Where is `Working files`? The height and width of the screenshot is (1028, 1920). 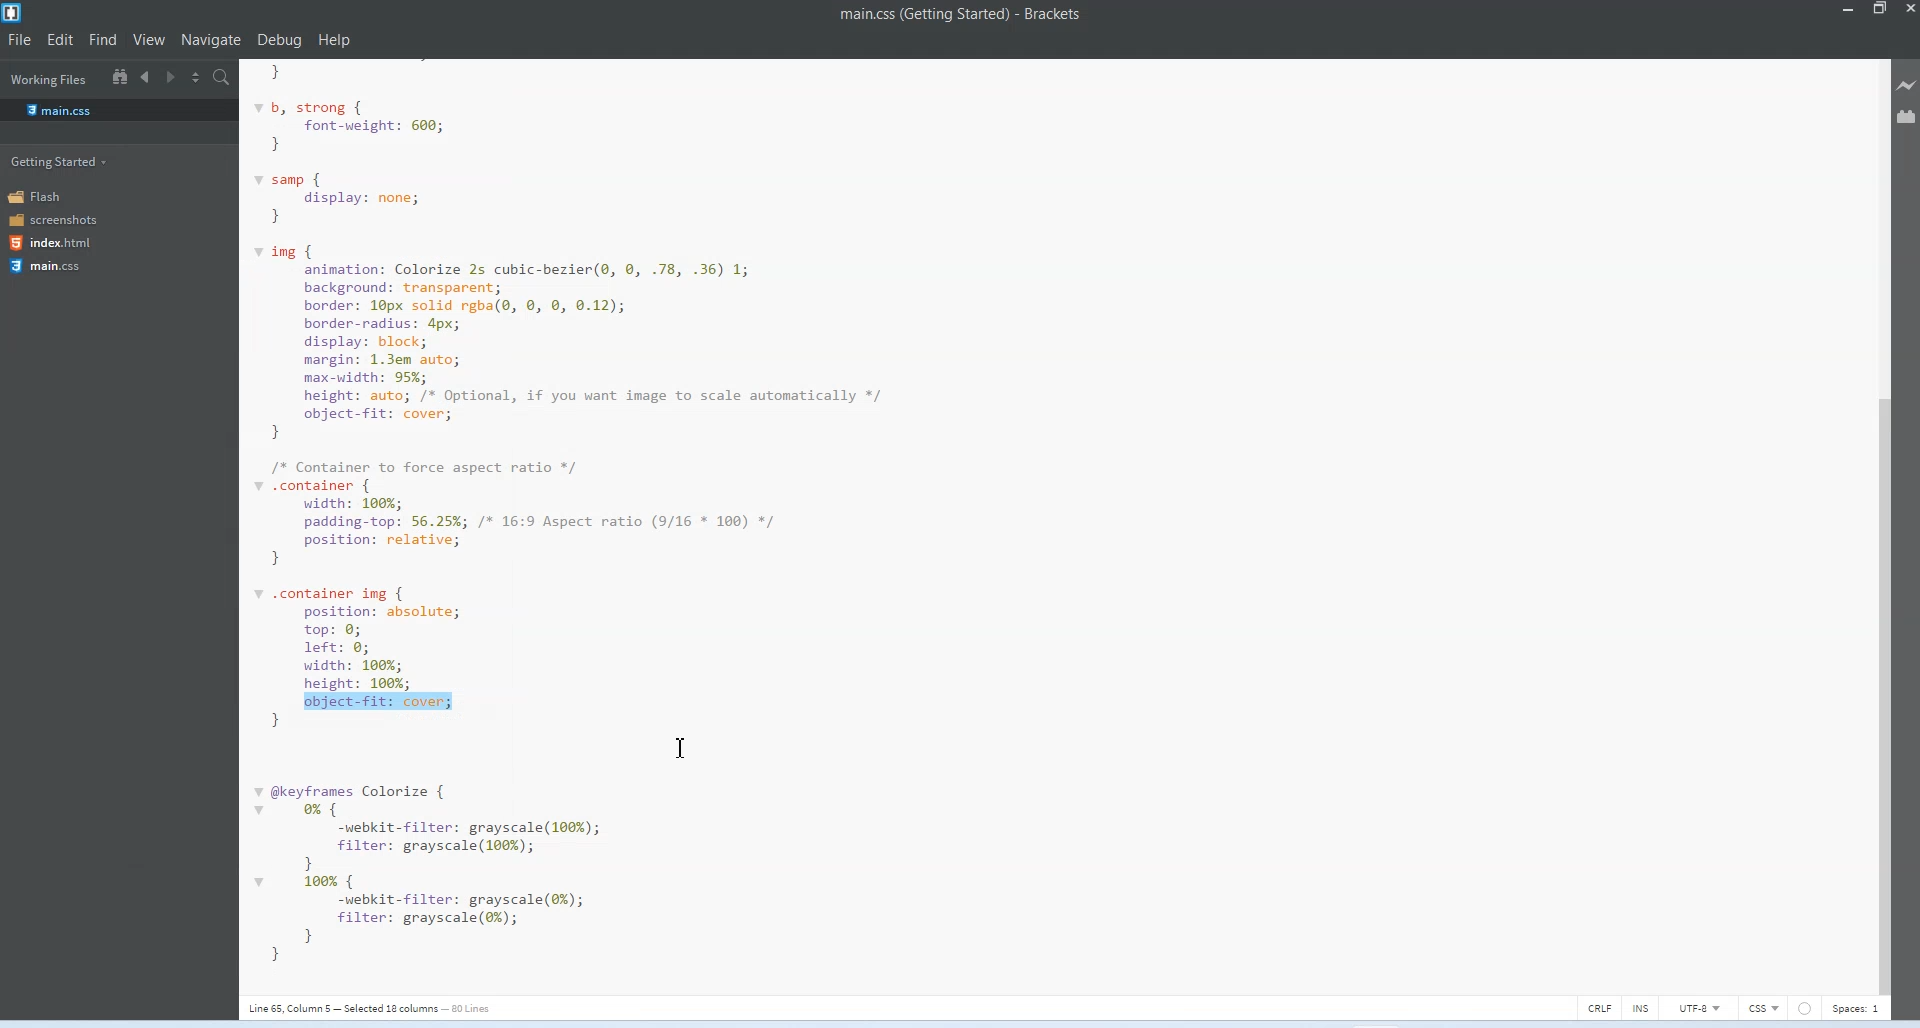
Working files is located at coordinates (49, 80).